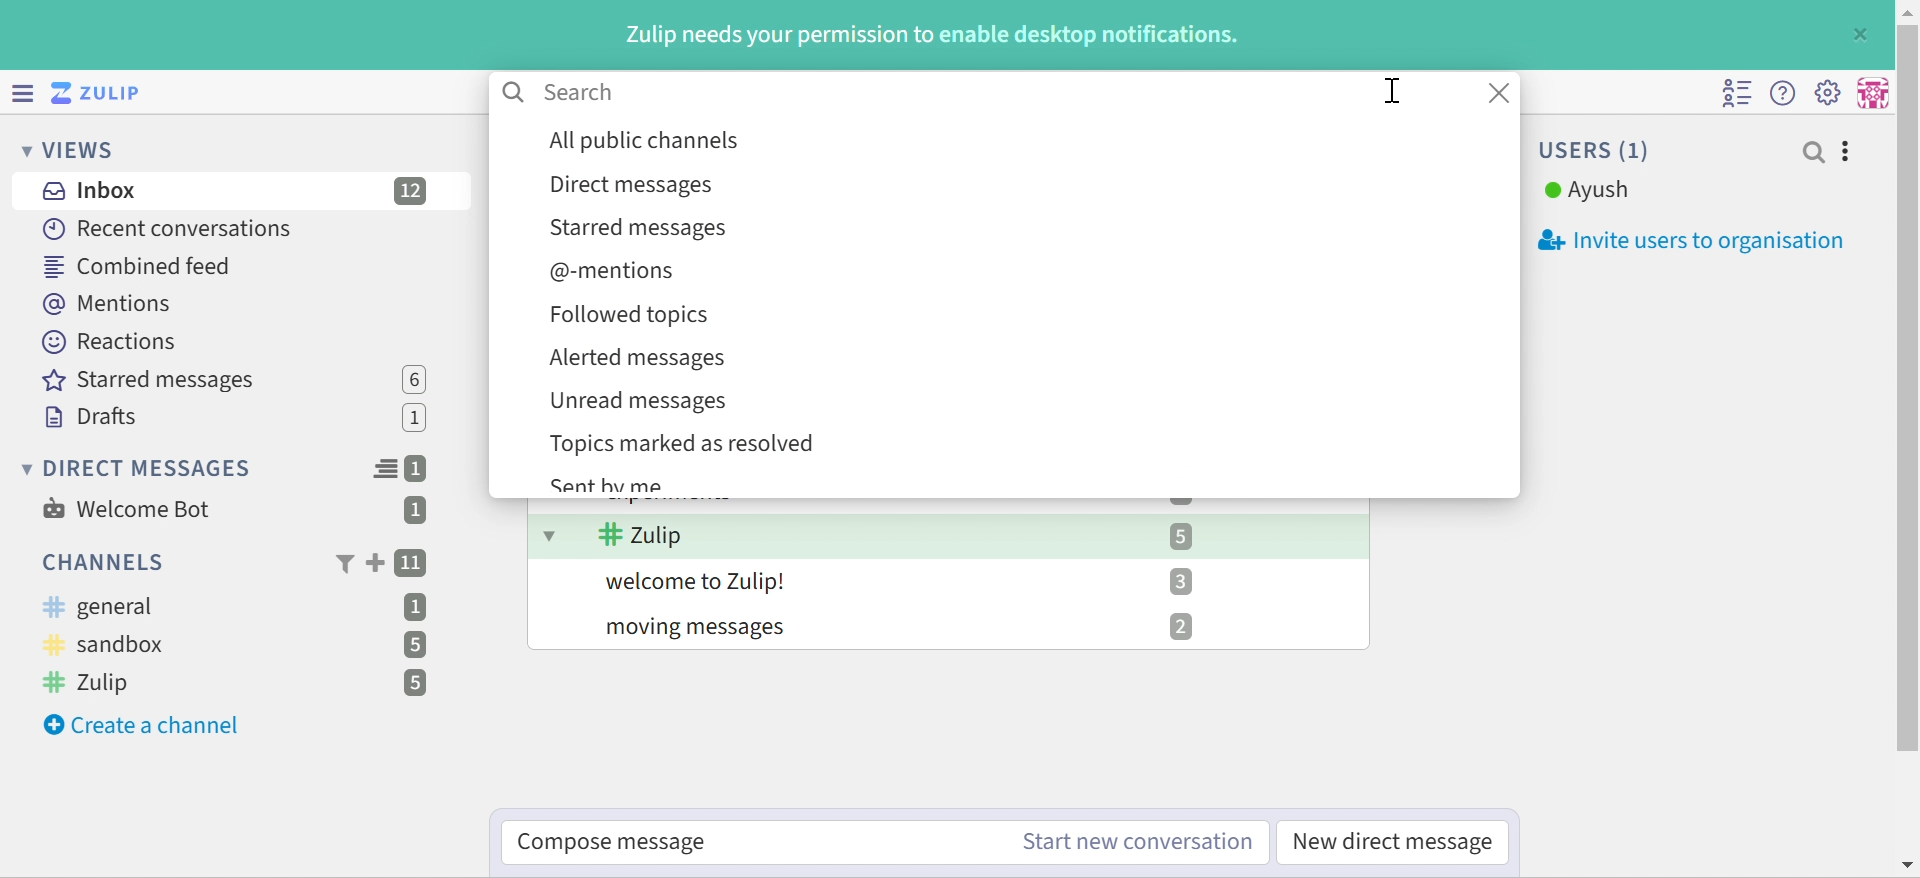 This screenshot has width=1920, height=878. I want to click on Followed topics, so click(631, 315).